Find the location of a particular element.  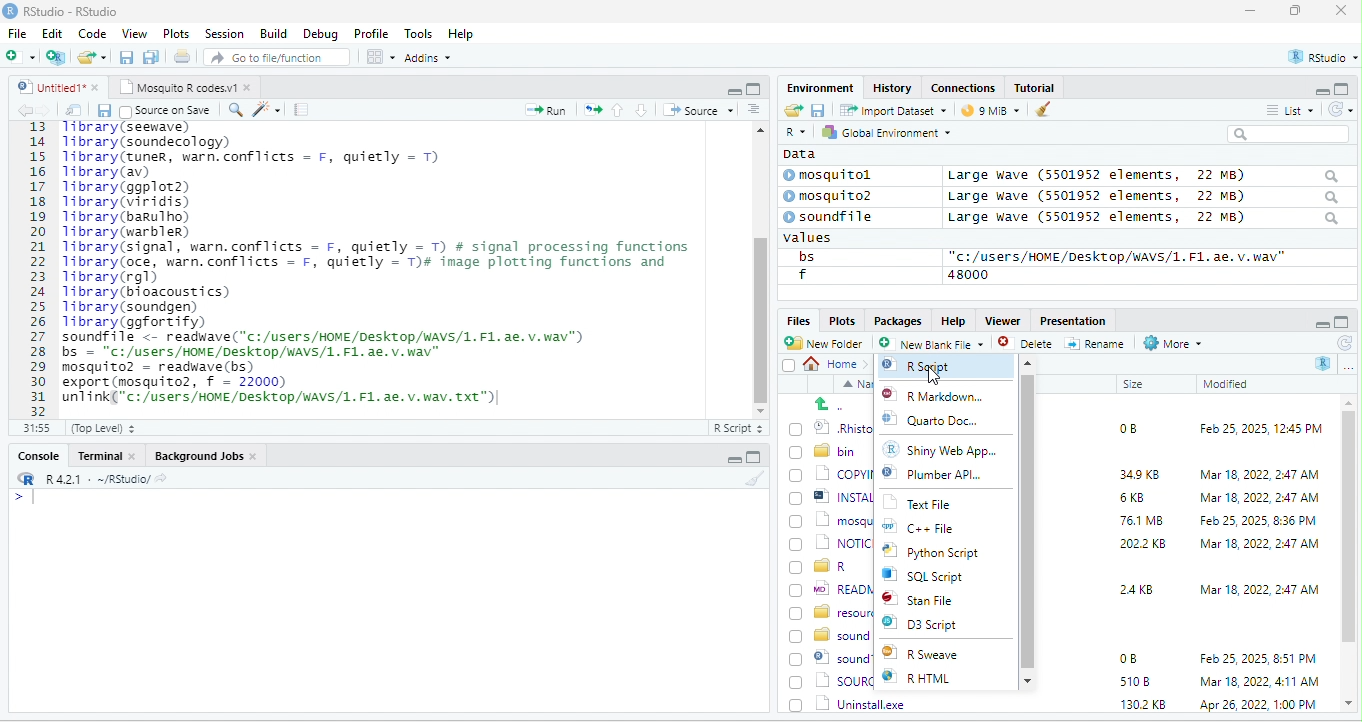

fipt 2 (0) ©] Rhistory 0B Feb 25, 2025, 12:45 PM
oO bin
0) 1) copying 349K8 Mar 18,2022, 247 AM
(J ®] INSTALL 6KB Mar 18, 2022, 247 AM
(0 1) mosauitoxt T6IMB Feb 25,2025 8:36 PM
0 [3 norce 2002K8 Mar 18, 2022, 247 AM
0 @r
(7) %) READMEmd 248 Mar 18, 2022, 247 AM
(0) resources
[5 sound analysis
(0) ©) soundiR LO Feb 25, 2025, 851 PM
0 1 source s108 Mar 18, 2022, 41 AM
(71 Uninstallexe 1302KB  Apr26,2022 1.00PM ¥ is located at coordinates (394, 262).